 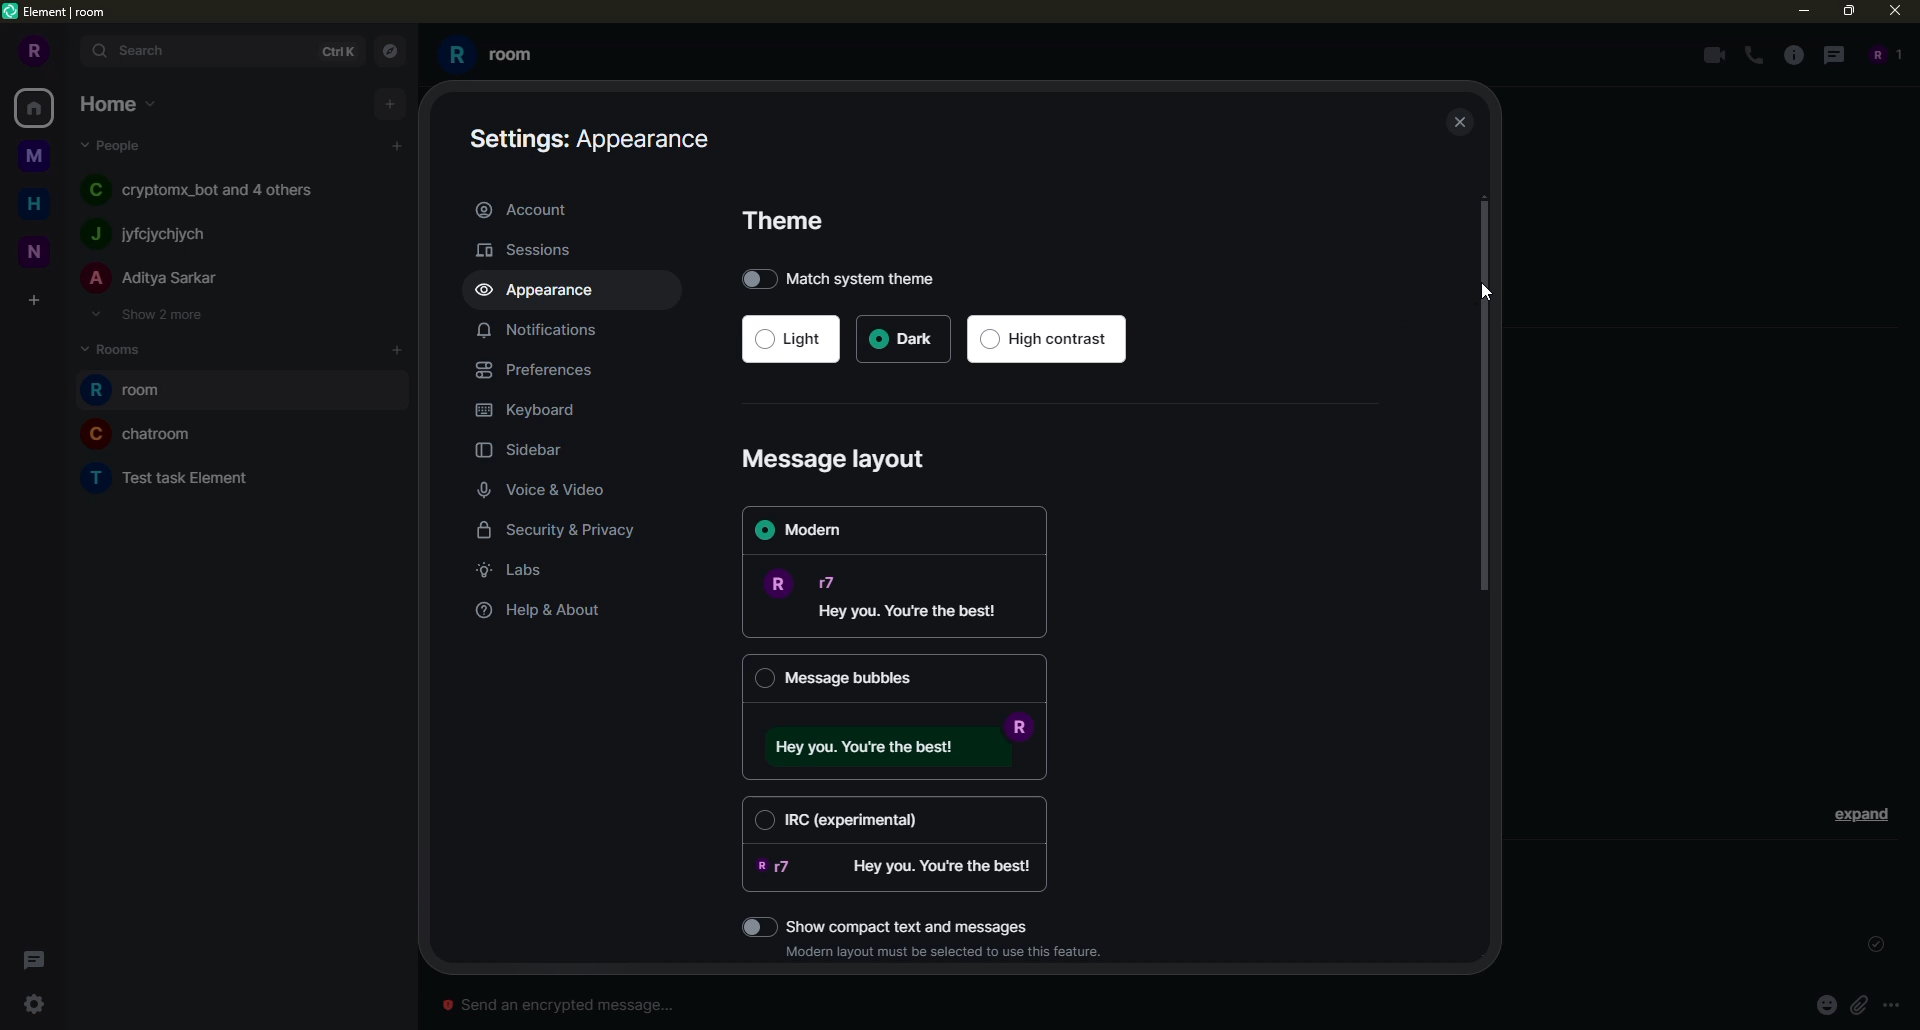 I want to click on attach, so click(x=1858, y=1004).